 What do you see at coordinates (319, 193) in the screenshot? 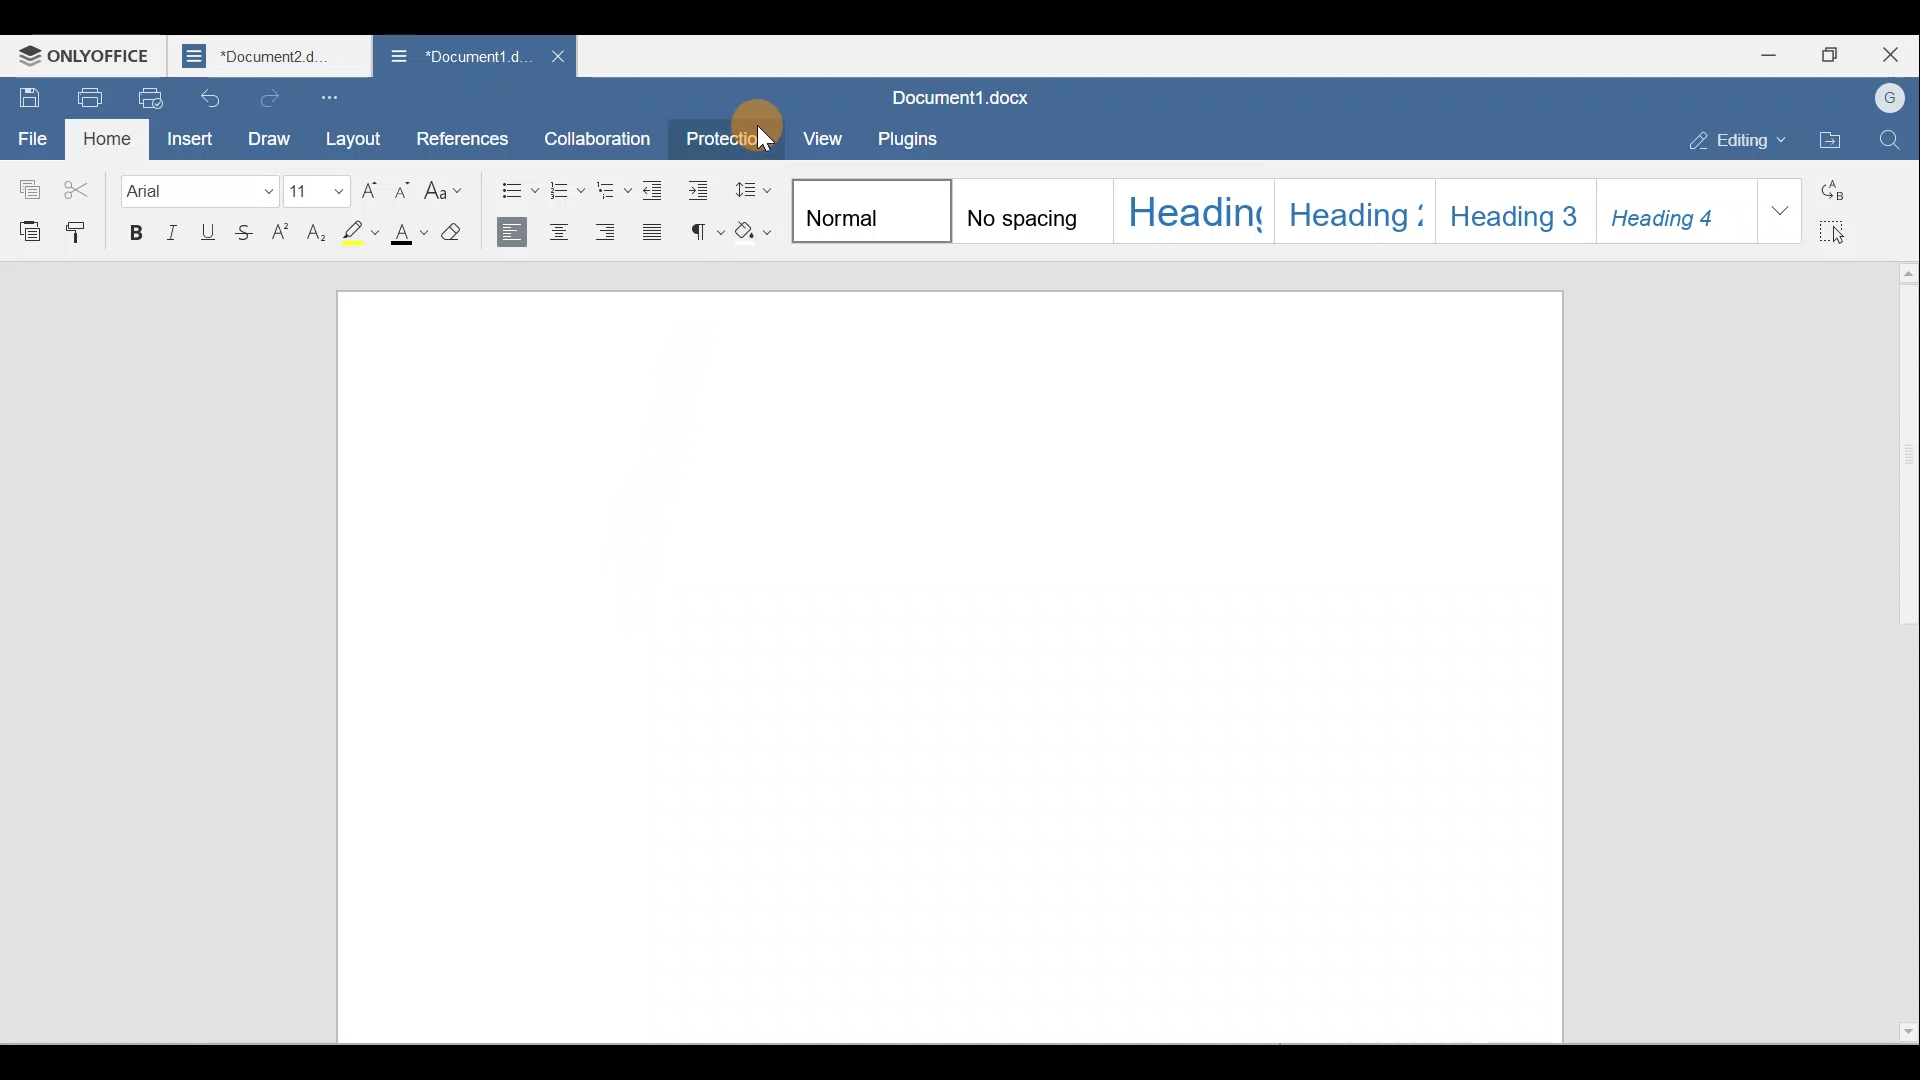
I see `Font size` at bounding box center [319, 193].